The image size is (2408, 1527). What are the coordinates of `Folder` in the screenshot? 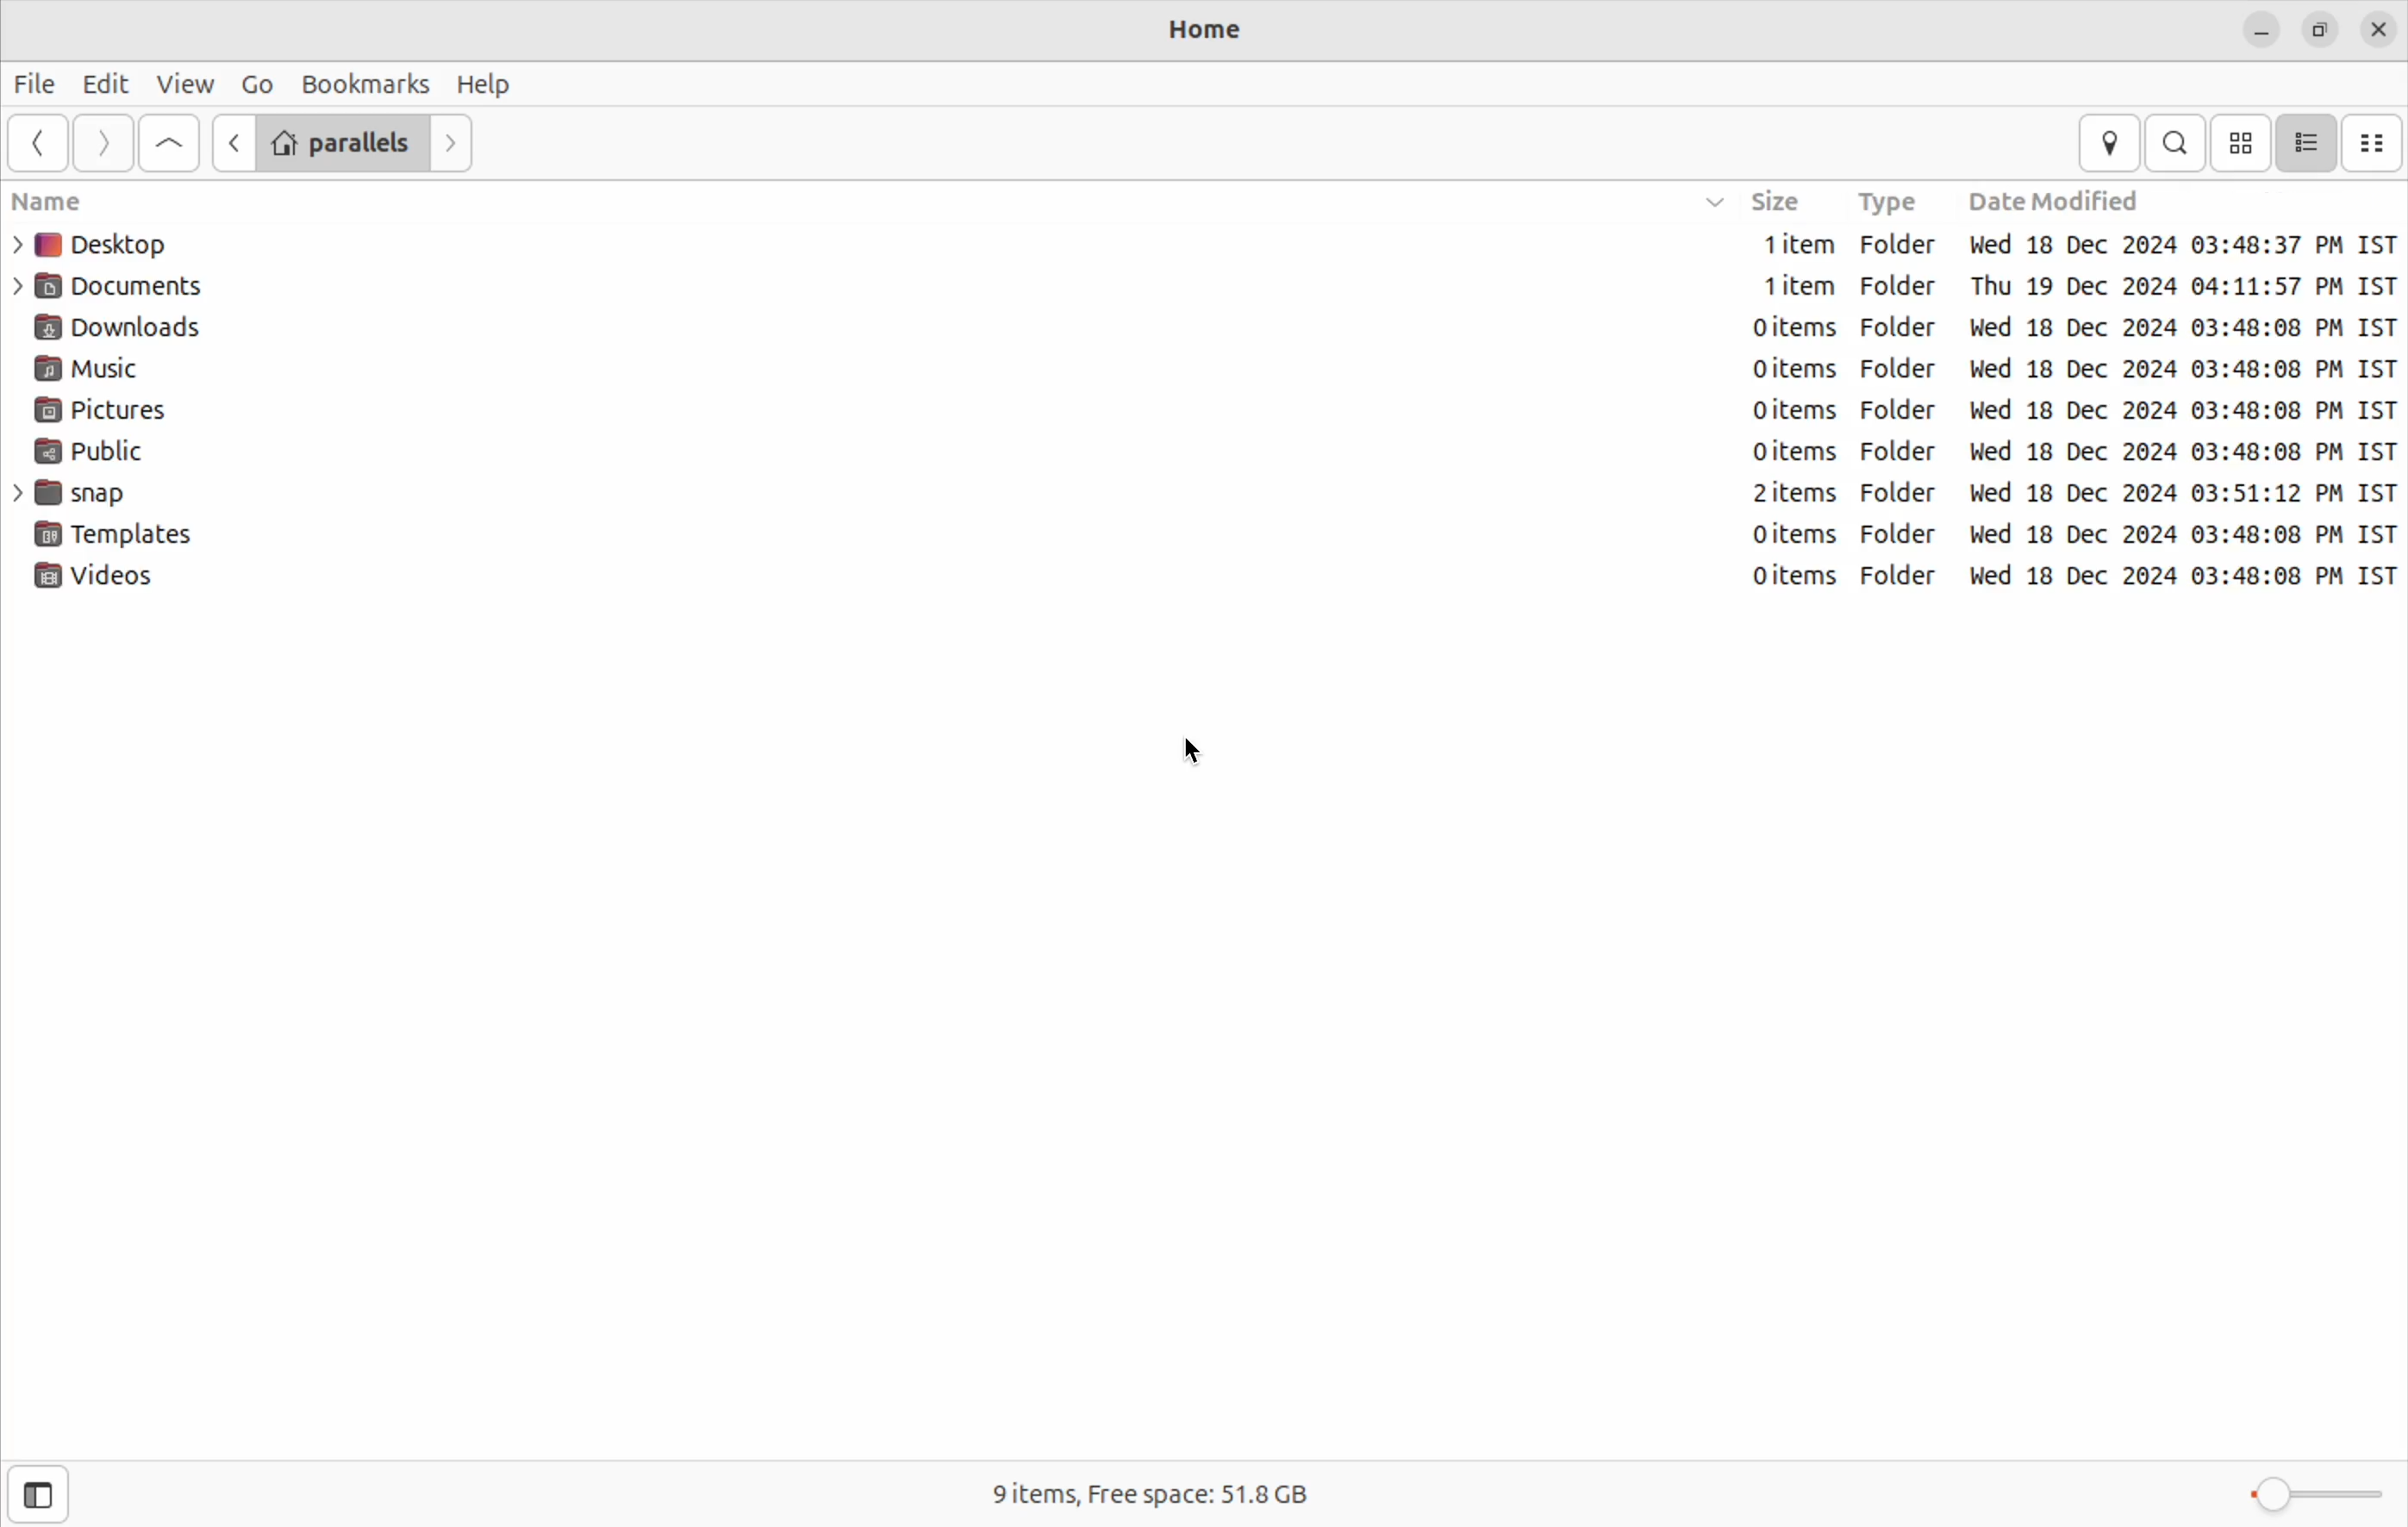 It's located at (1901, 413).